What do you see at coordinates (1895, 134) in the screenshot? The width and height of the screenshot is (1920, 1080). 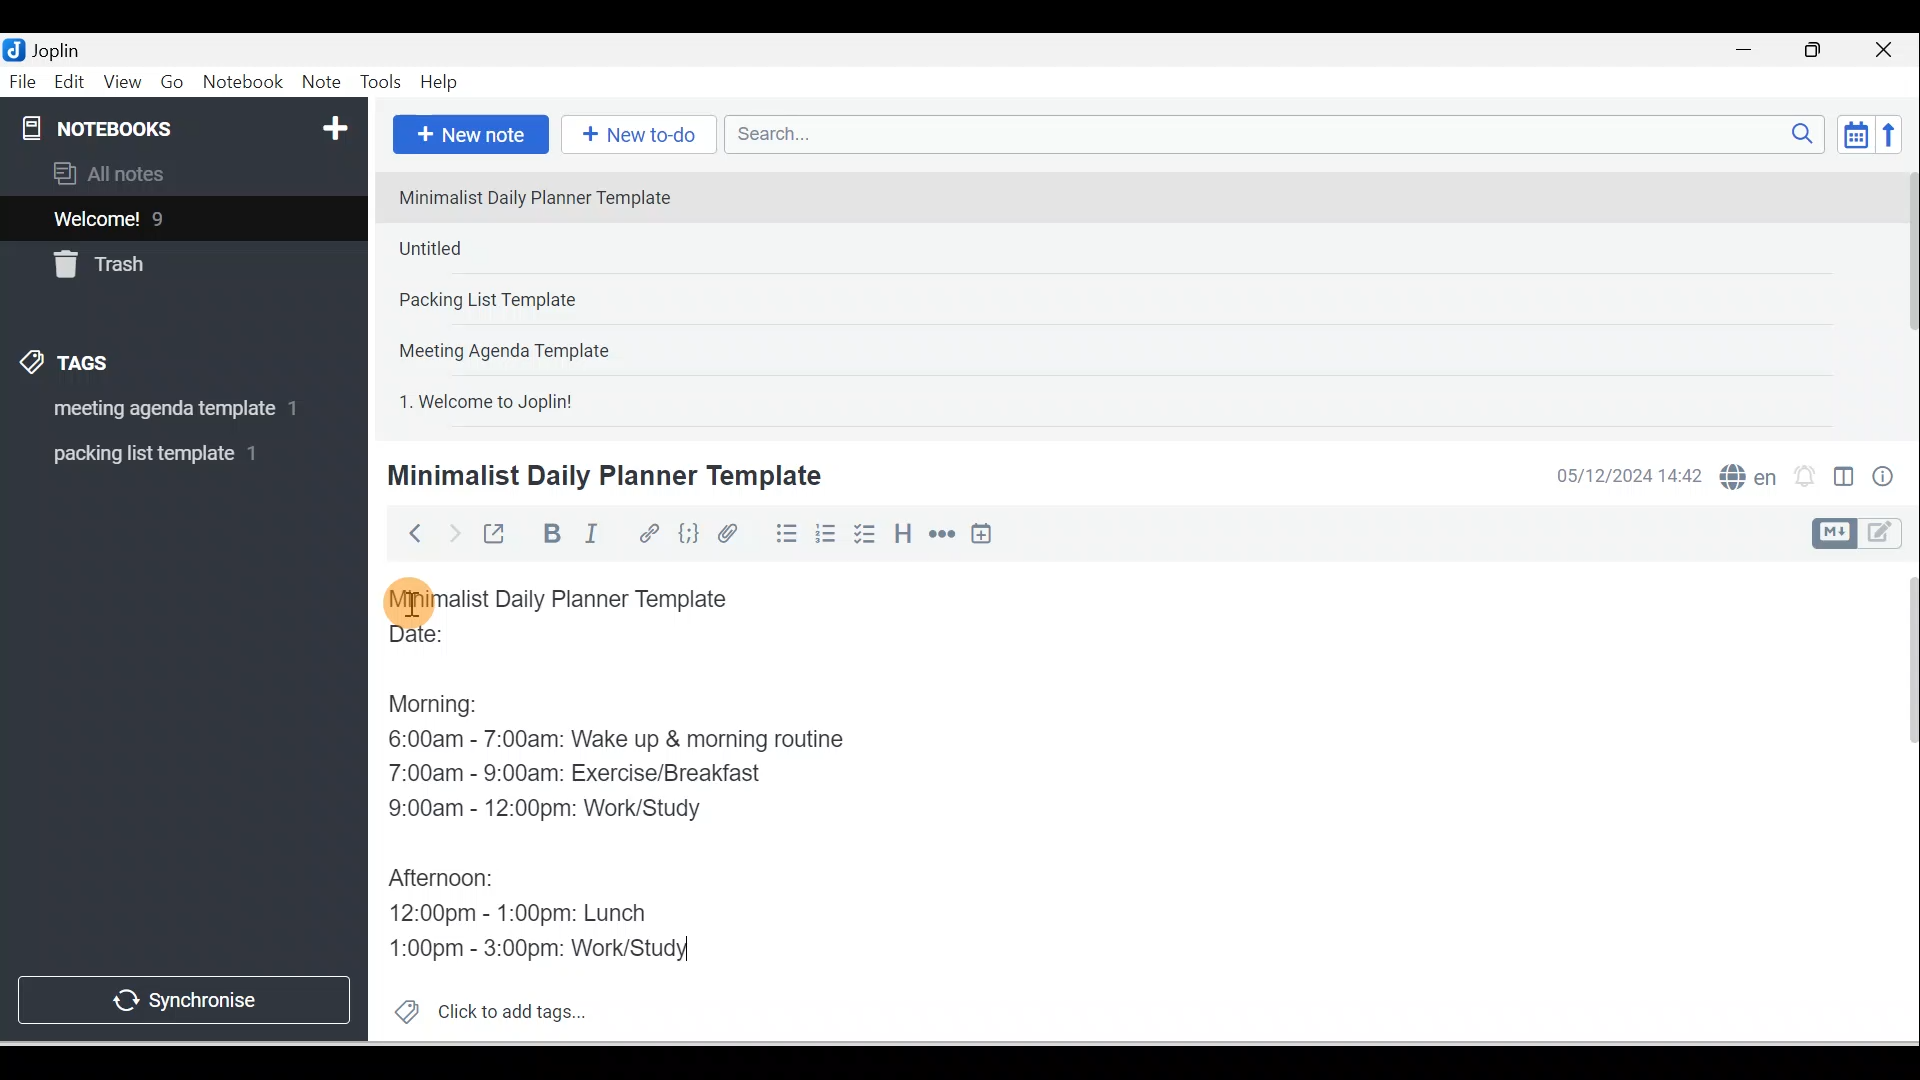 I see `Reverse sort` at bounding box center [1895, 134].